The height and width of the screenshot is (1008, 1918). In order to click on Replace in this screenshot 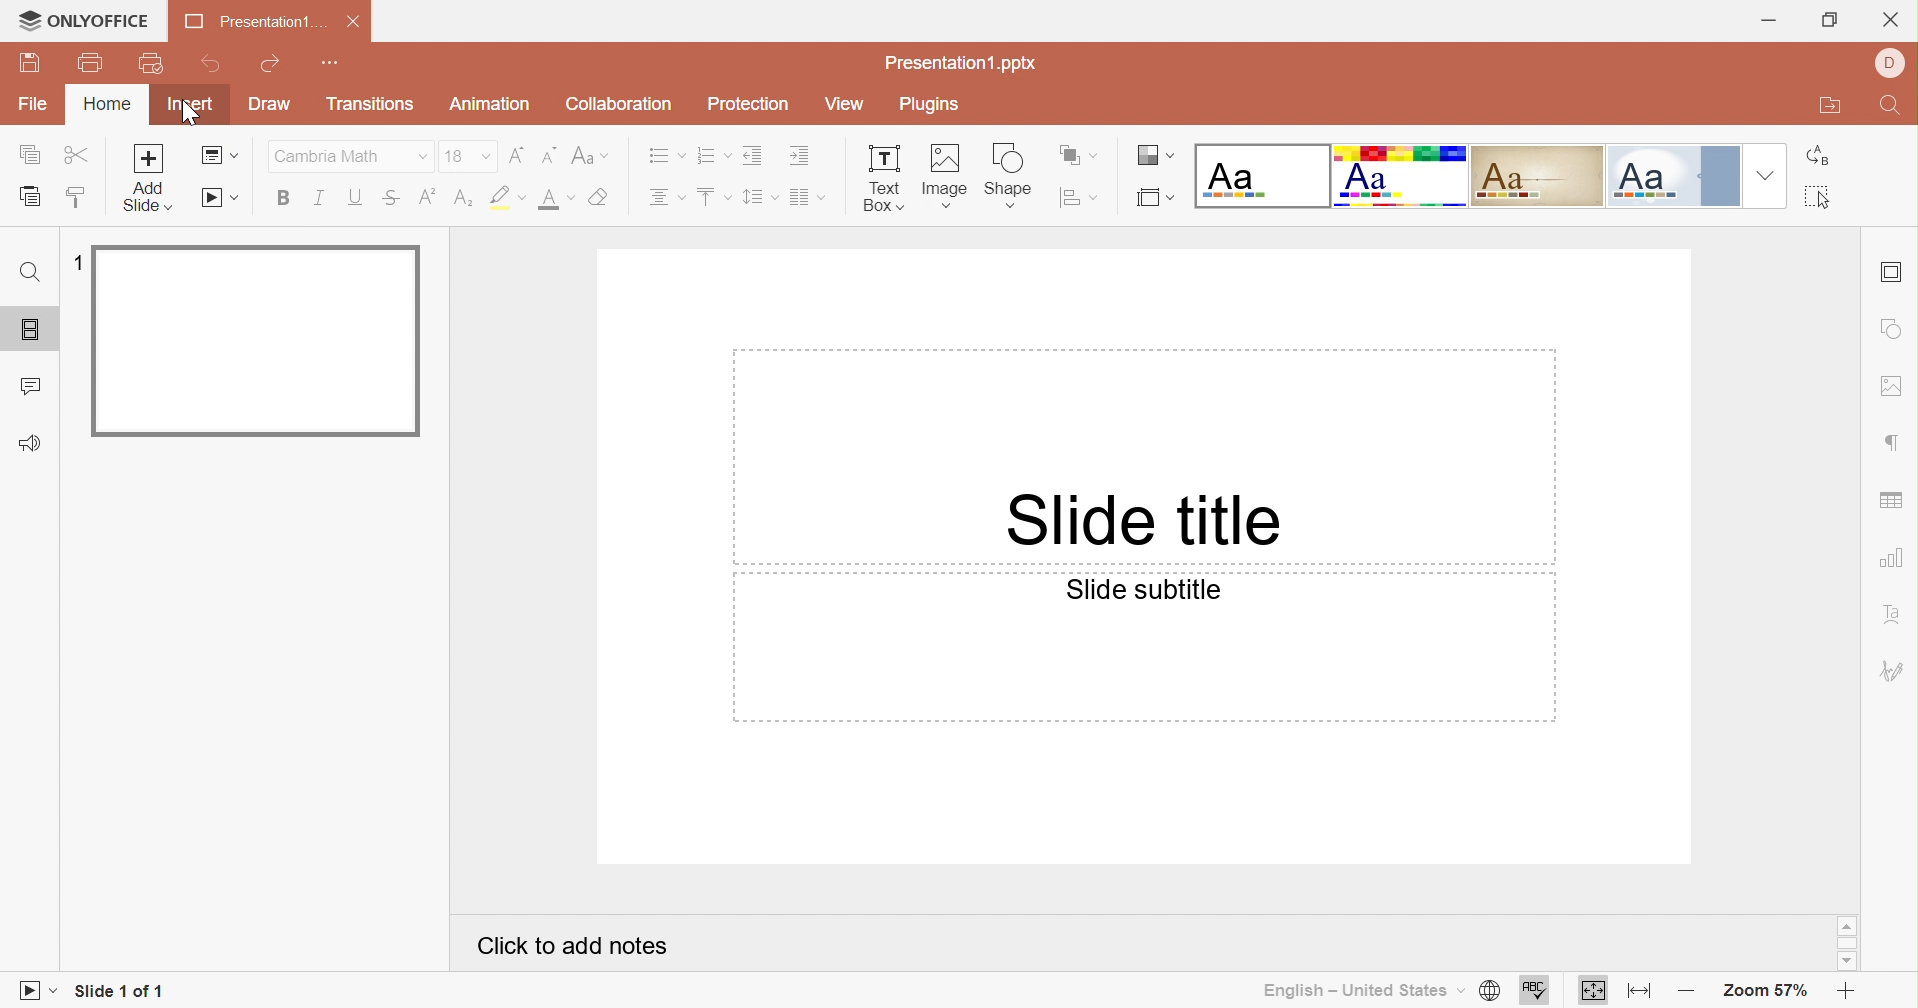, I will do `click(1817, 154)`.